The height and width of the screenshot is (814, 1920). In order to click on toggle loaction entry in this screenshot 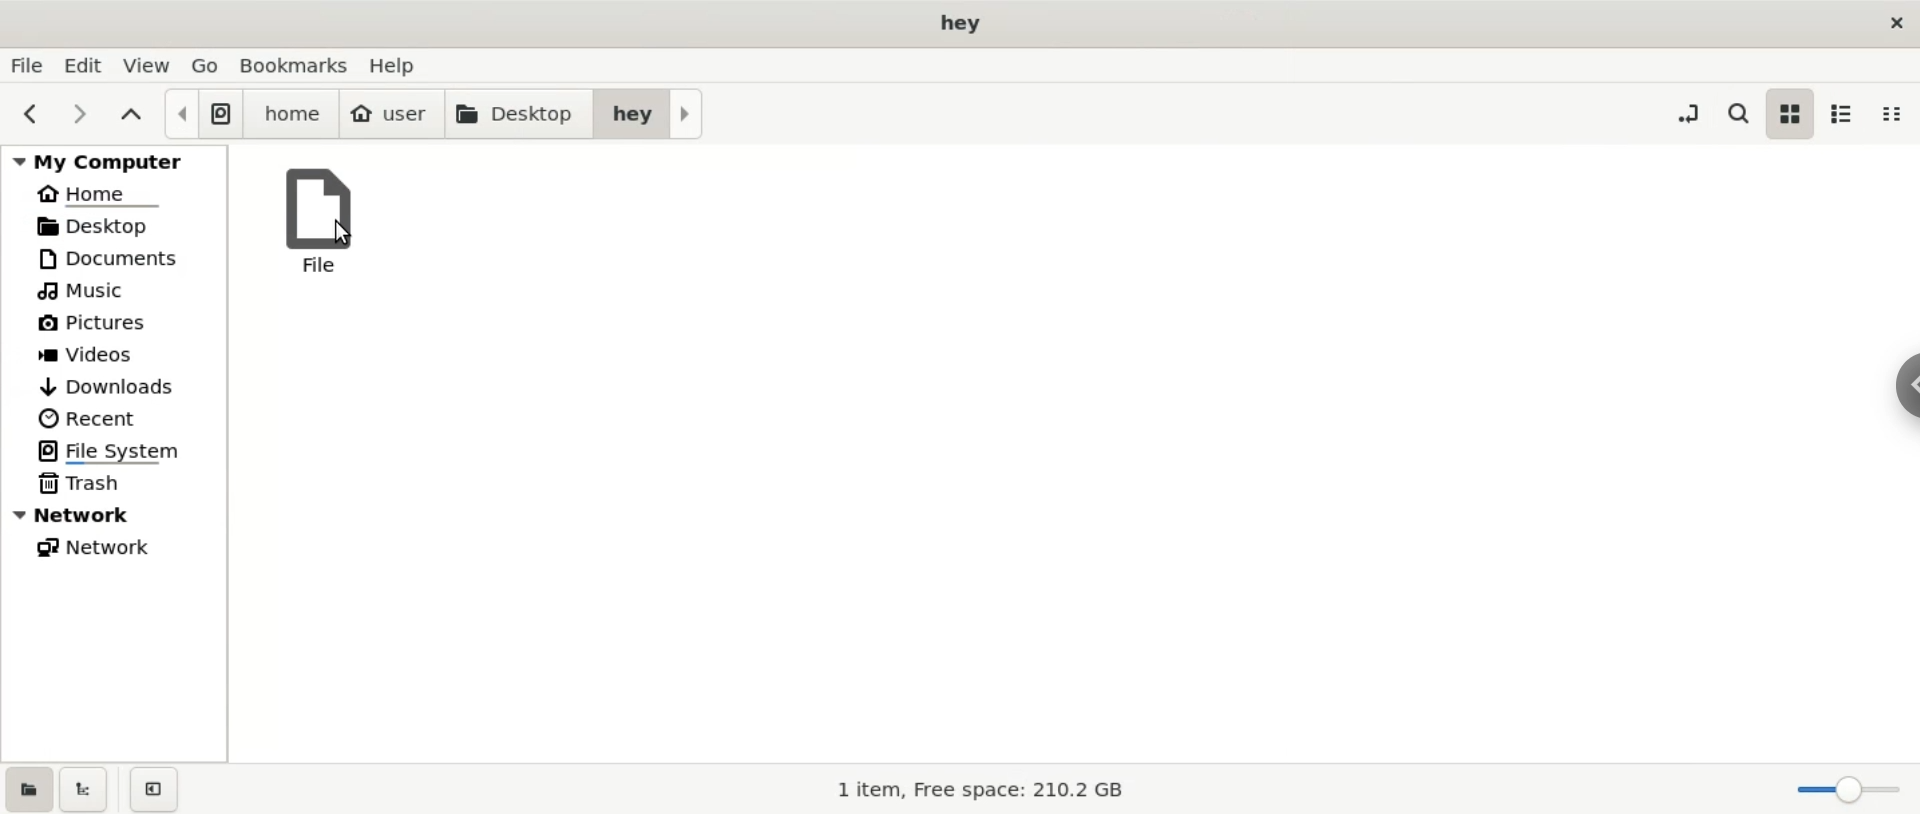, I will do `click(1692, 111)`.